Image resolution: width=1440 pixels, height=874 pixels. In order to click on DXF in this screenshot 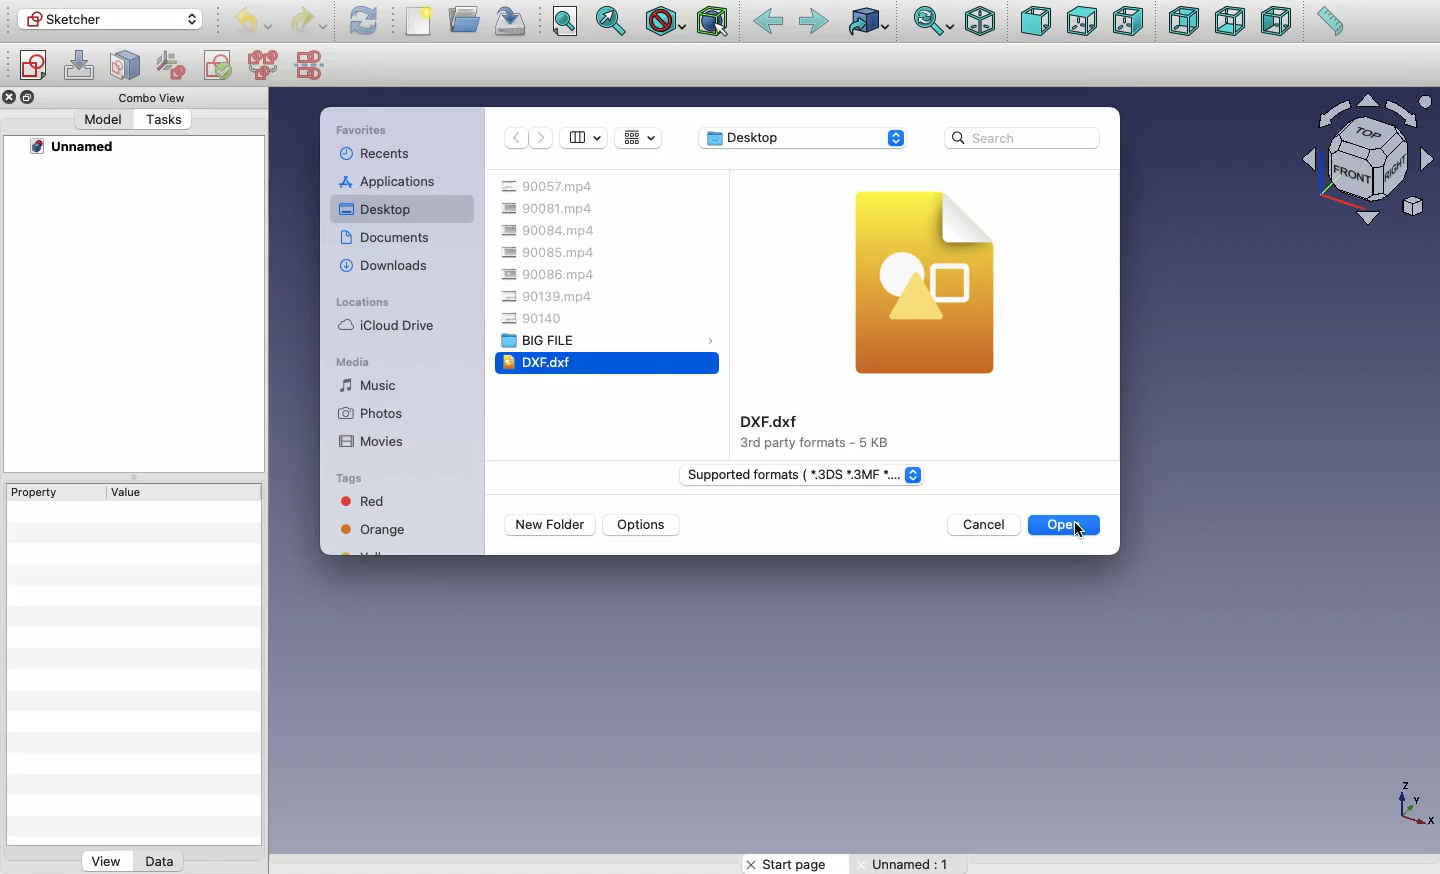, I will do `click(537, 361)`.